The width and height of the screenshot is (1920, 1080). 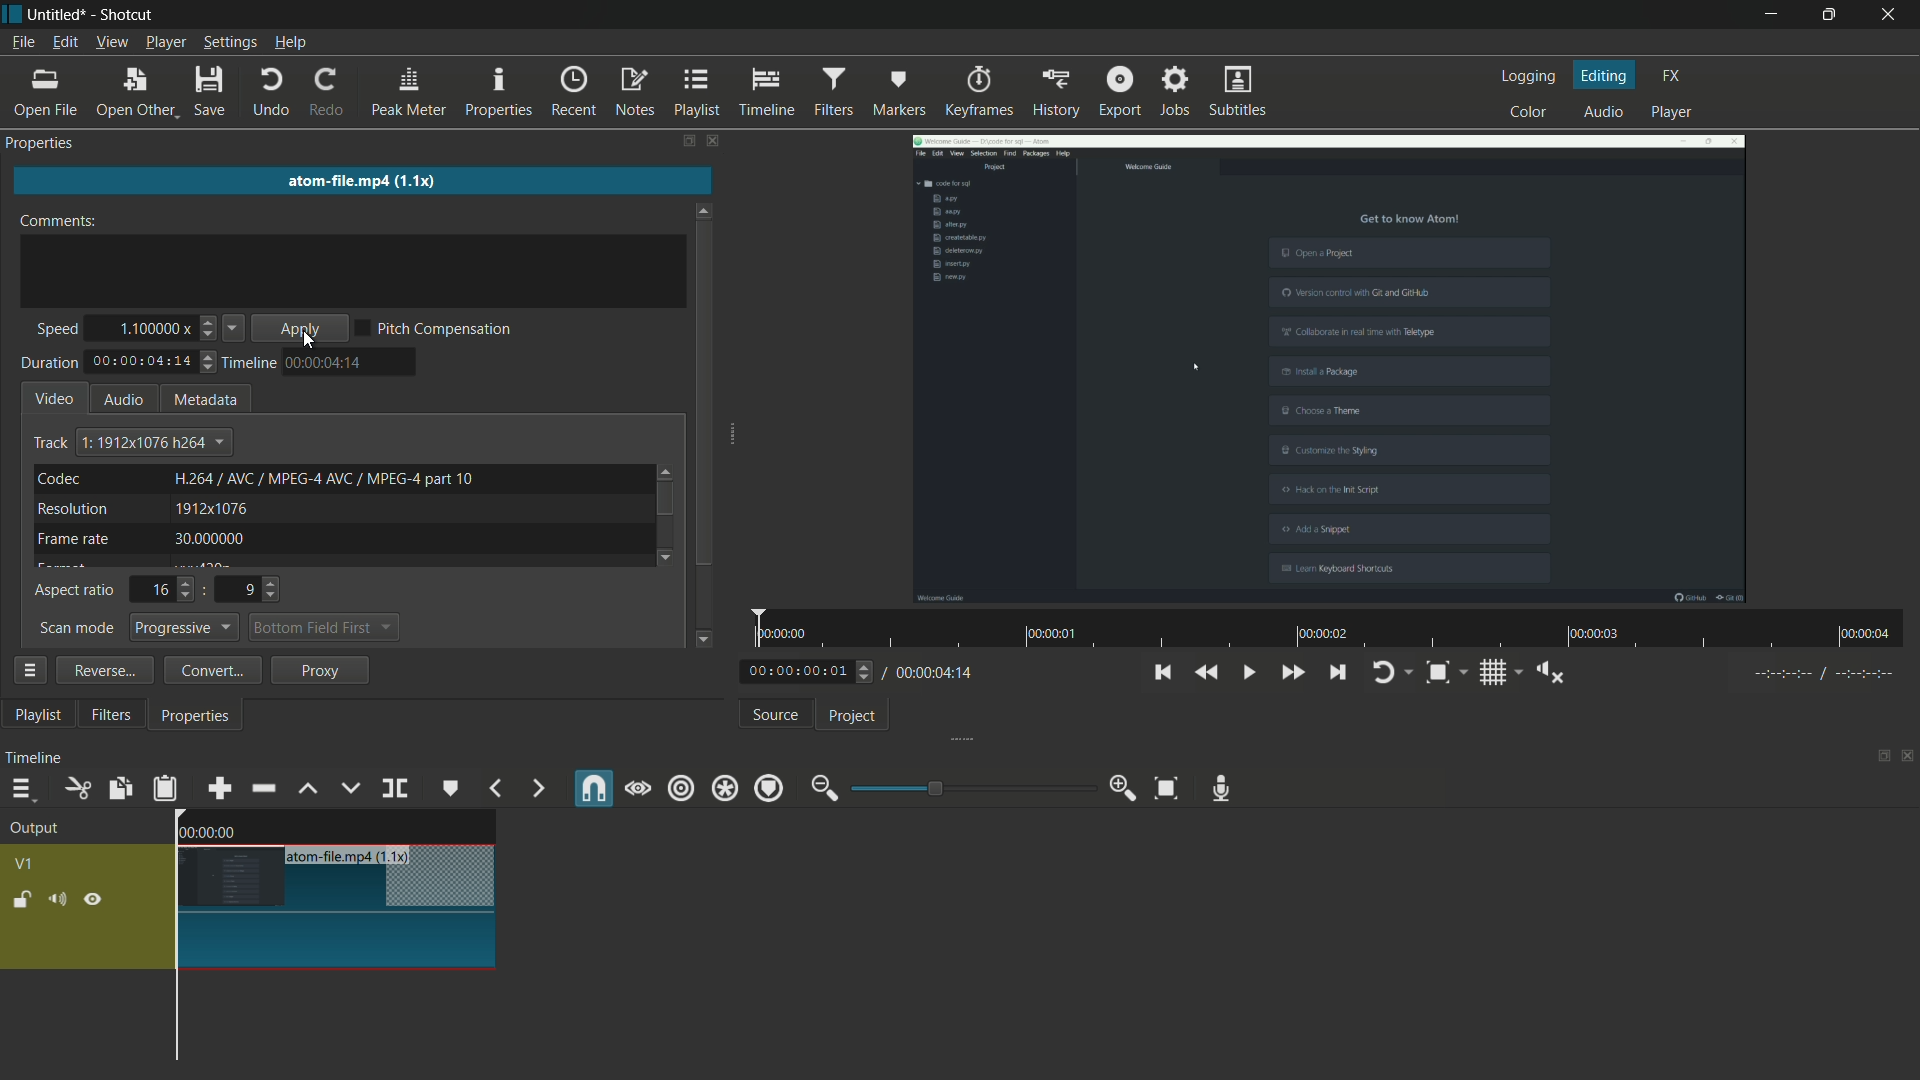 What do you see at coordinates (22, 900) in the screenshot?
I see `lock` at bounding box center [22, 900].